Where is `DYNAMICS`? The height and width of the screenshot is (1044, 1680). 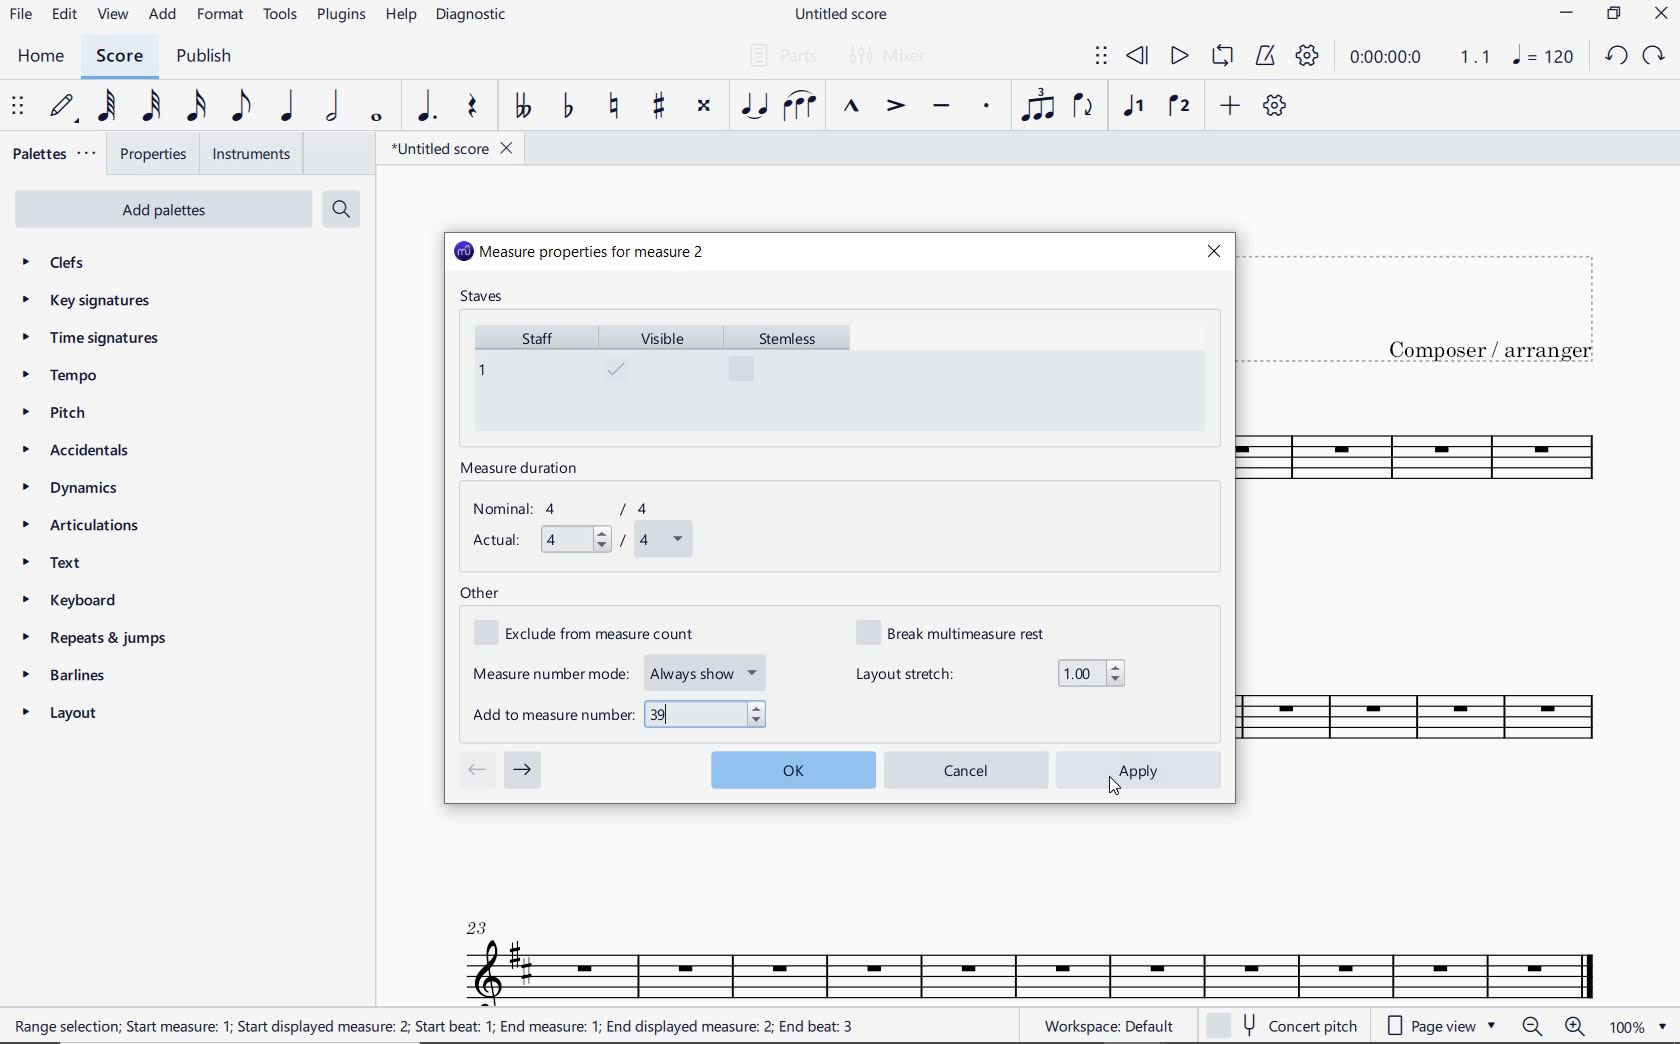 DYNAMICS is located at coordinates (80, 489).